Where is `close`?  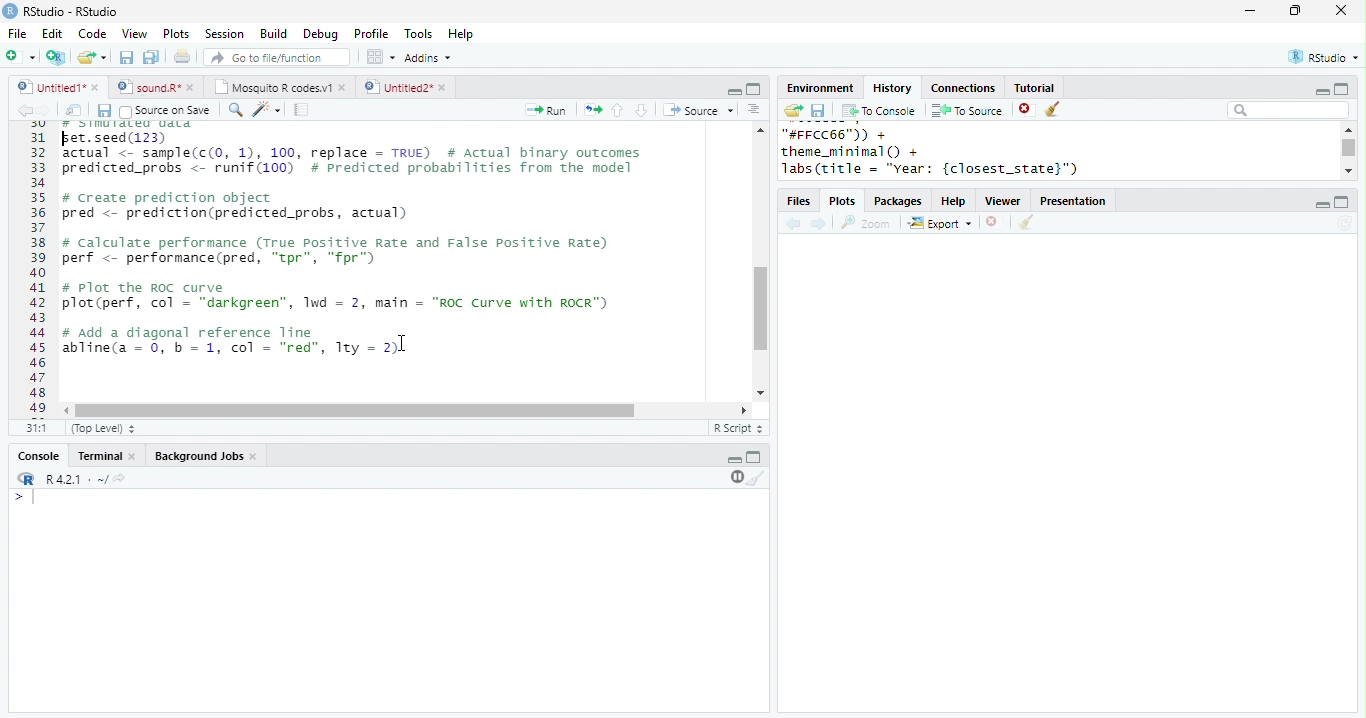 close is located at coordinates (194, 87).